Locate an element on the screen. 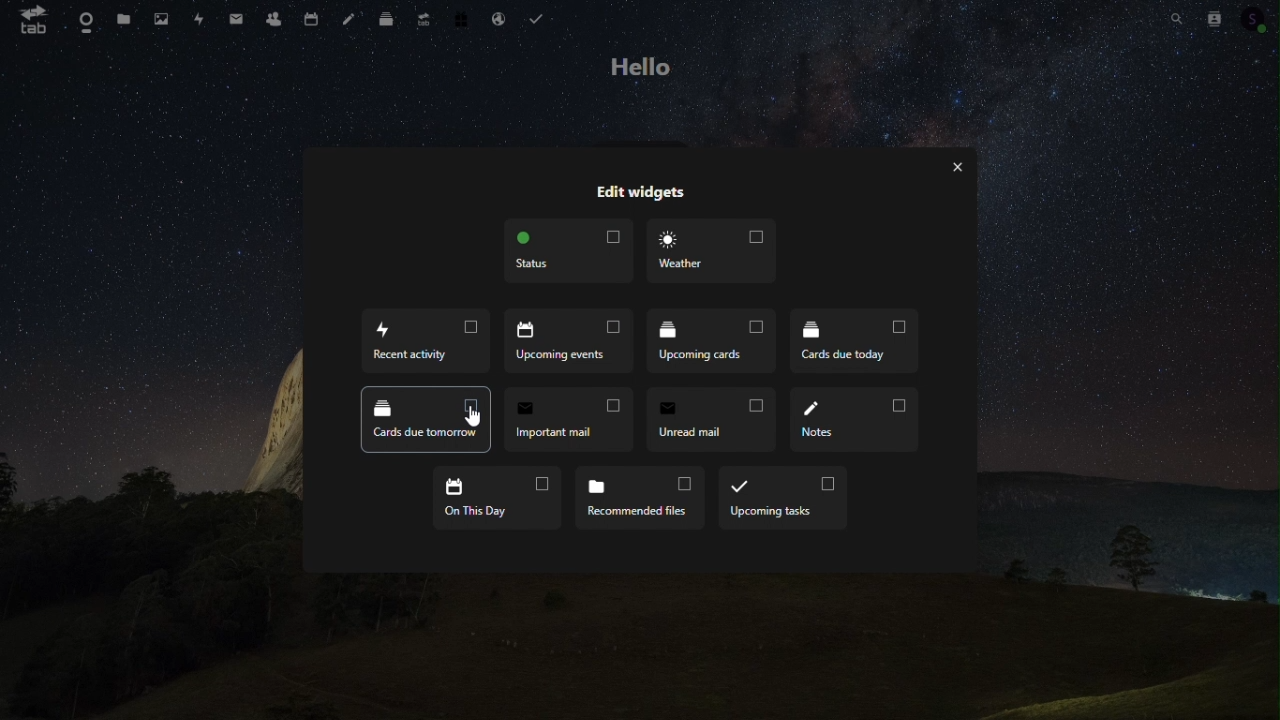 This screenshot has width=1280, height=720. Calendar is located at coordinates (308, 18).